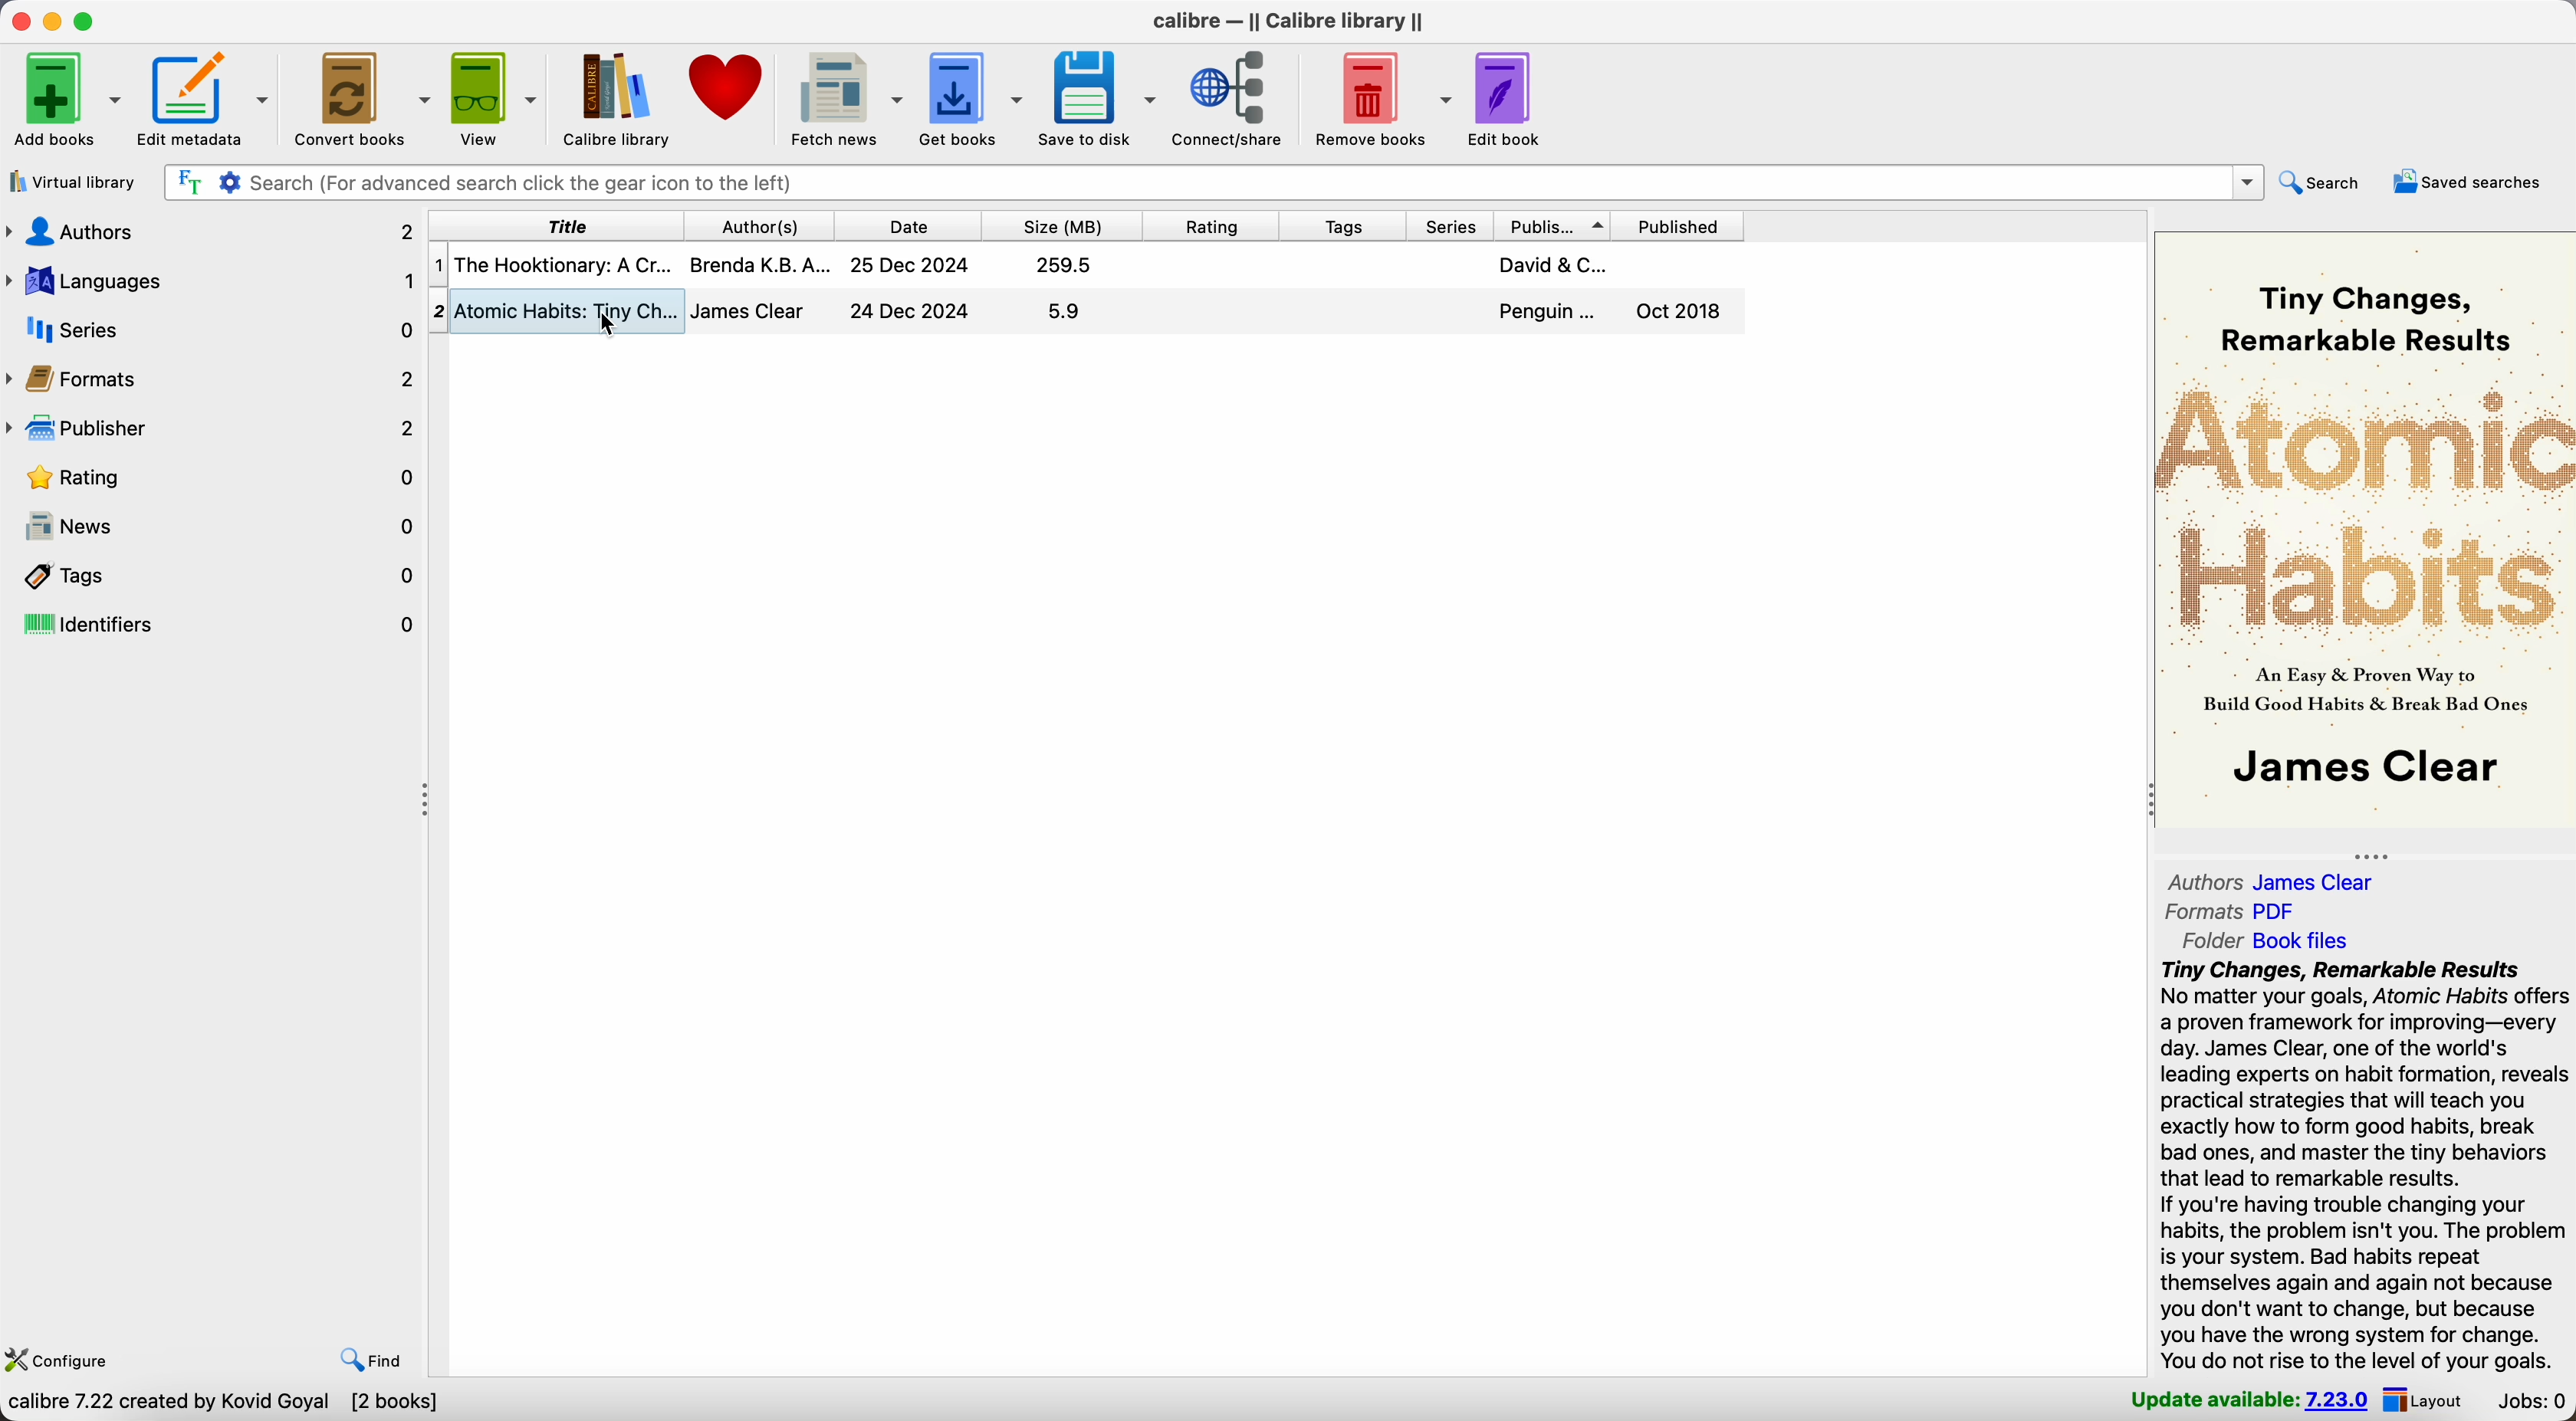  Describe the element at coordinates (847, 98) in the screenshot. I see `fetch news` at that location.